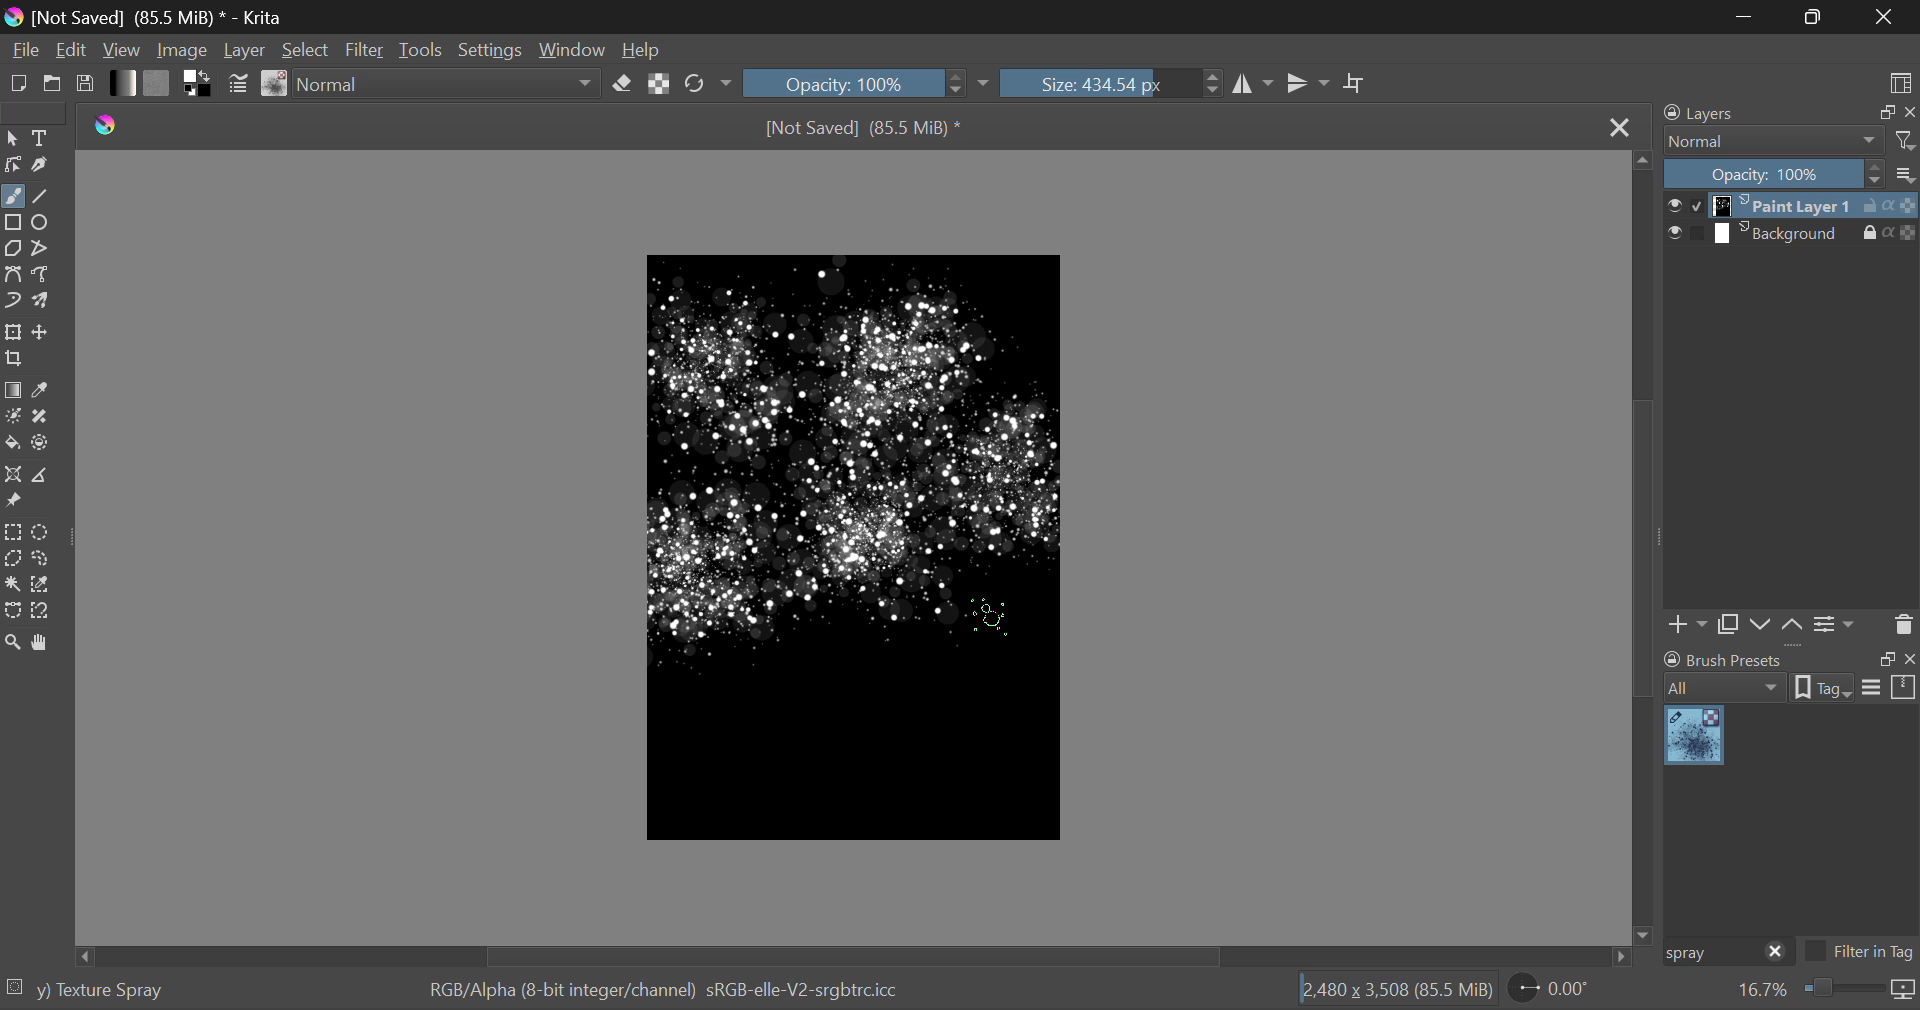  I want to click on Assistant Tool, so click(12, 475).